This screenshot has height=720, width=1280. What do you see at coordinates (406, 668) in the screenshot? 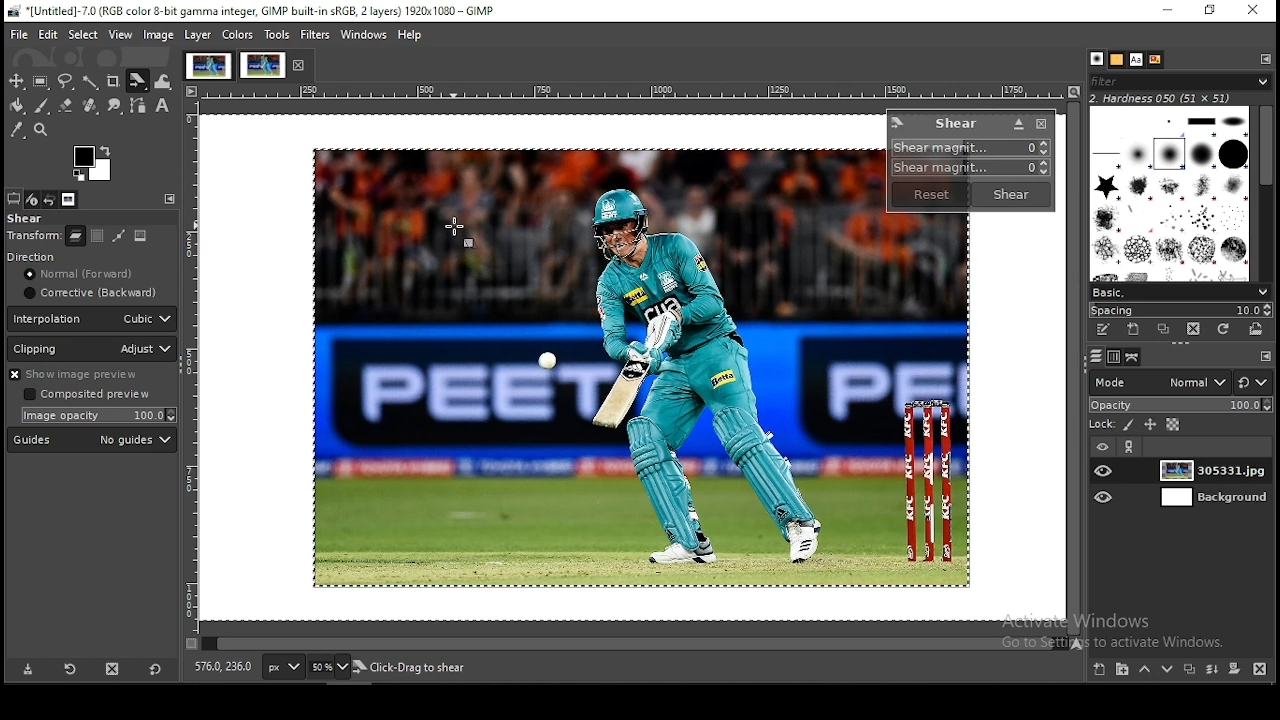
I see `305331.jpg (23.3 mb)` at bounding box center [406, 668].